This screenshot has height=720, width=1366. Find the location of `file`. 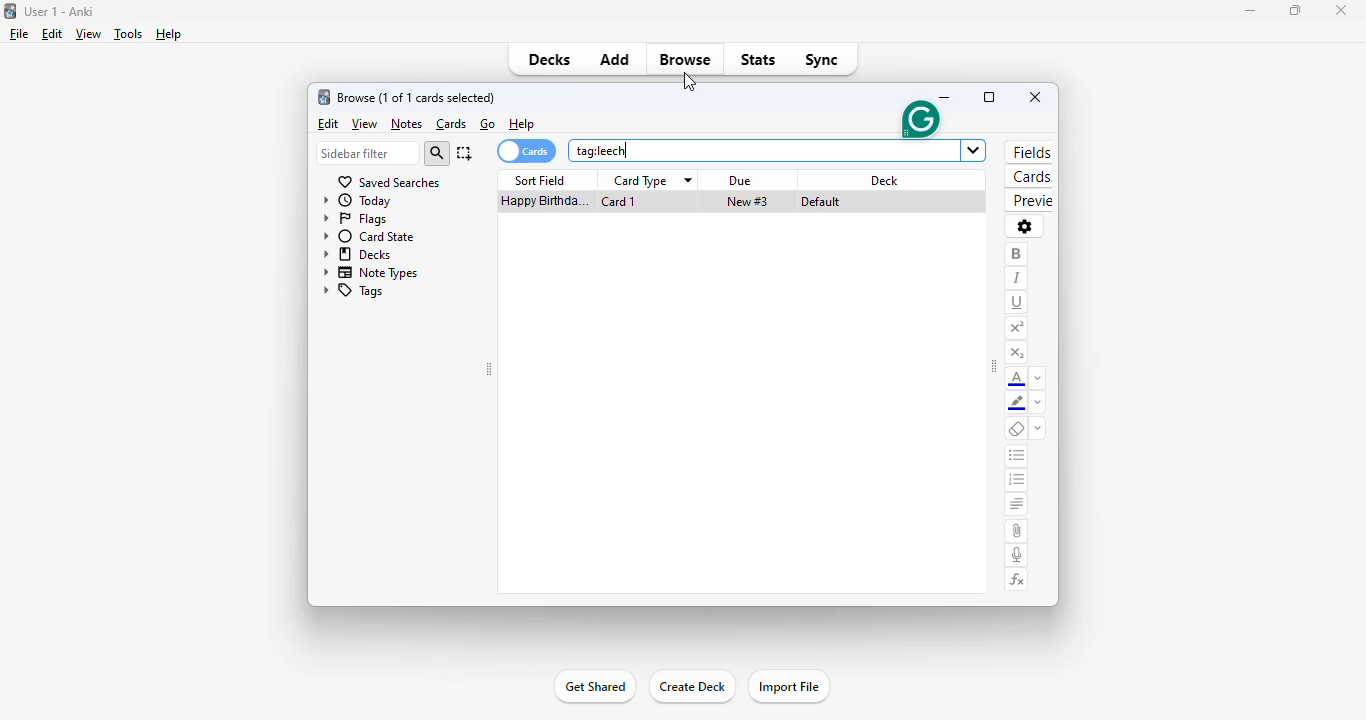

file is located at coordinates (19, 34).